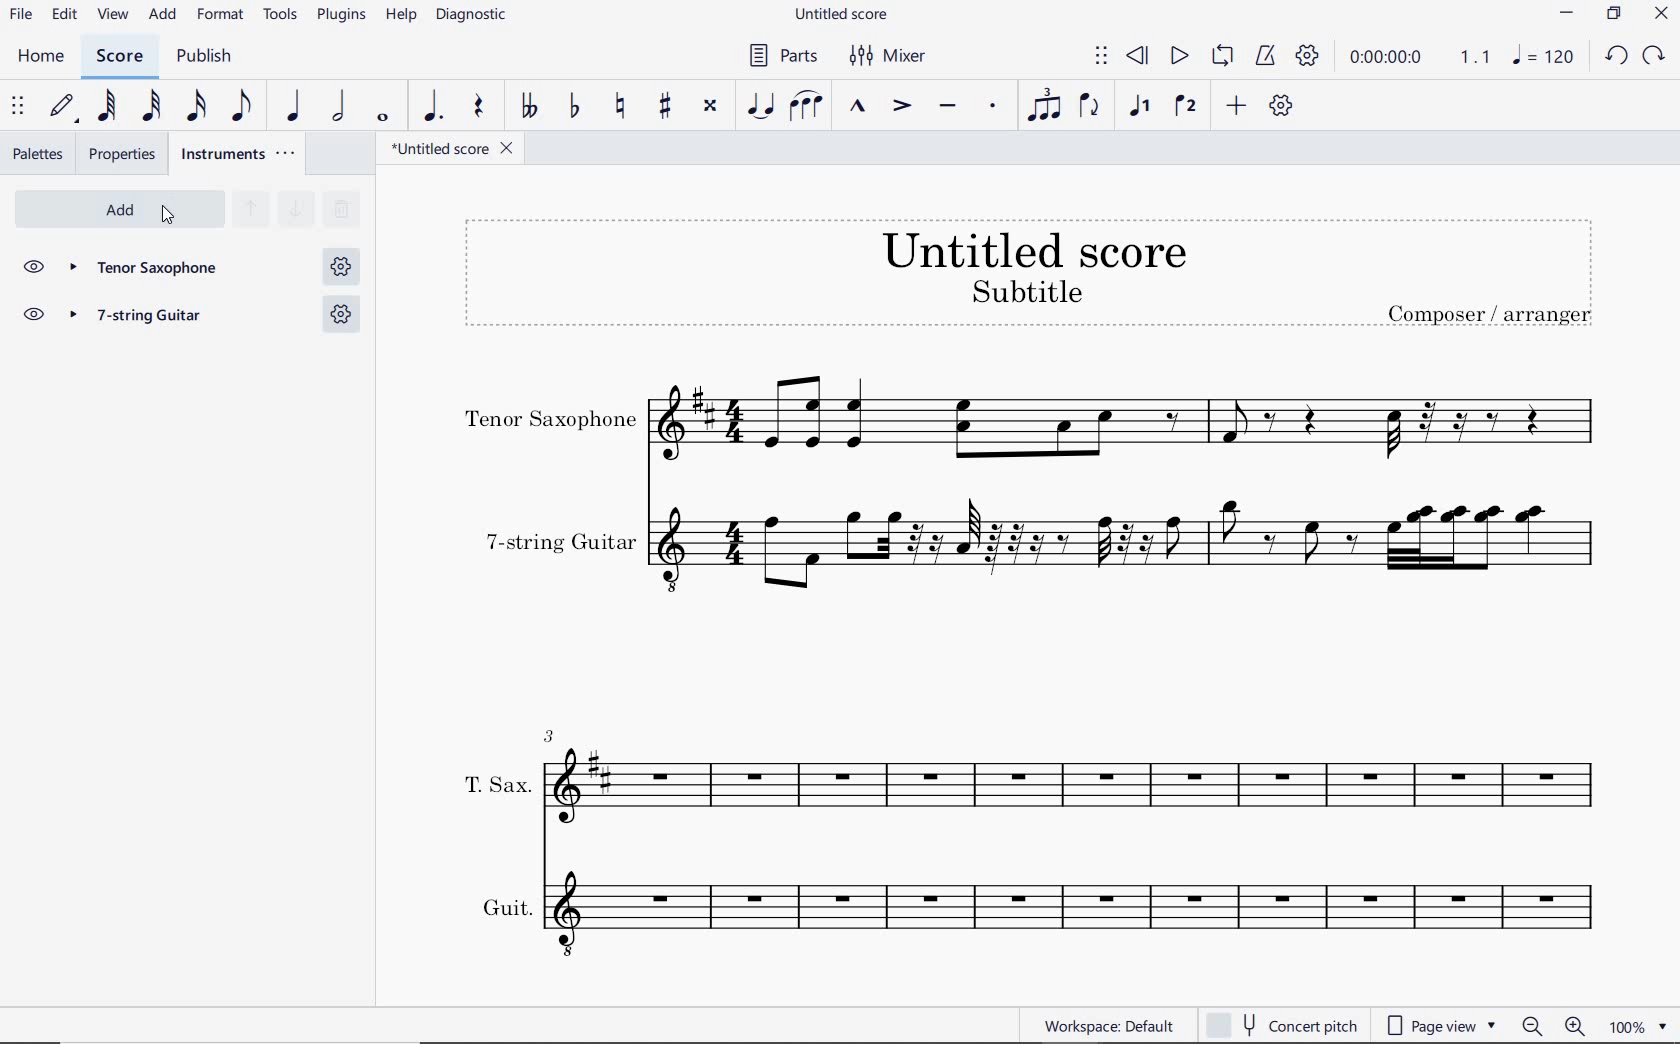 The width and height of the screenshot is (1680, 1044). Describe the element at coordinates (115, 16) in the screenshot. I see `VIEW` at that location.